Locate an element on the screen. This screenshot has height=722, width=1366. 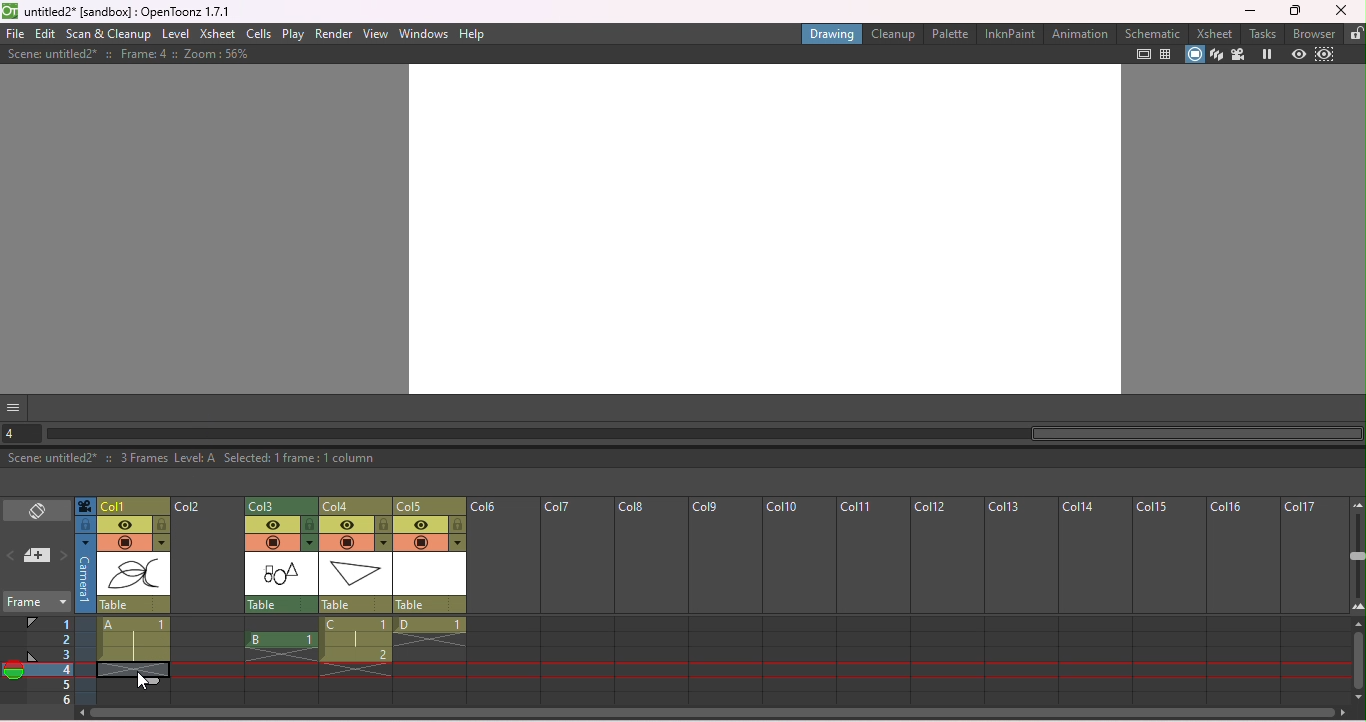
column 7 is located at coordinates (576, 601).